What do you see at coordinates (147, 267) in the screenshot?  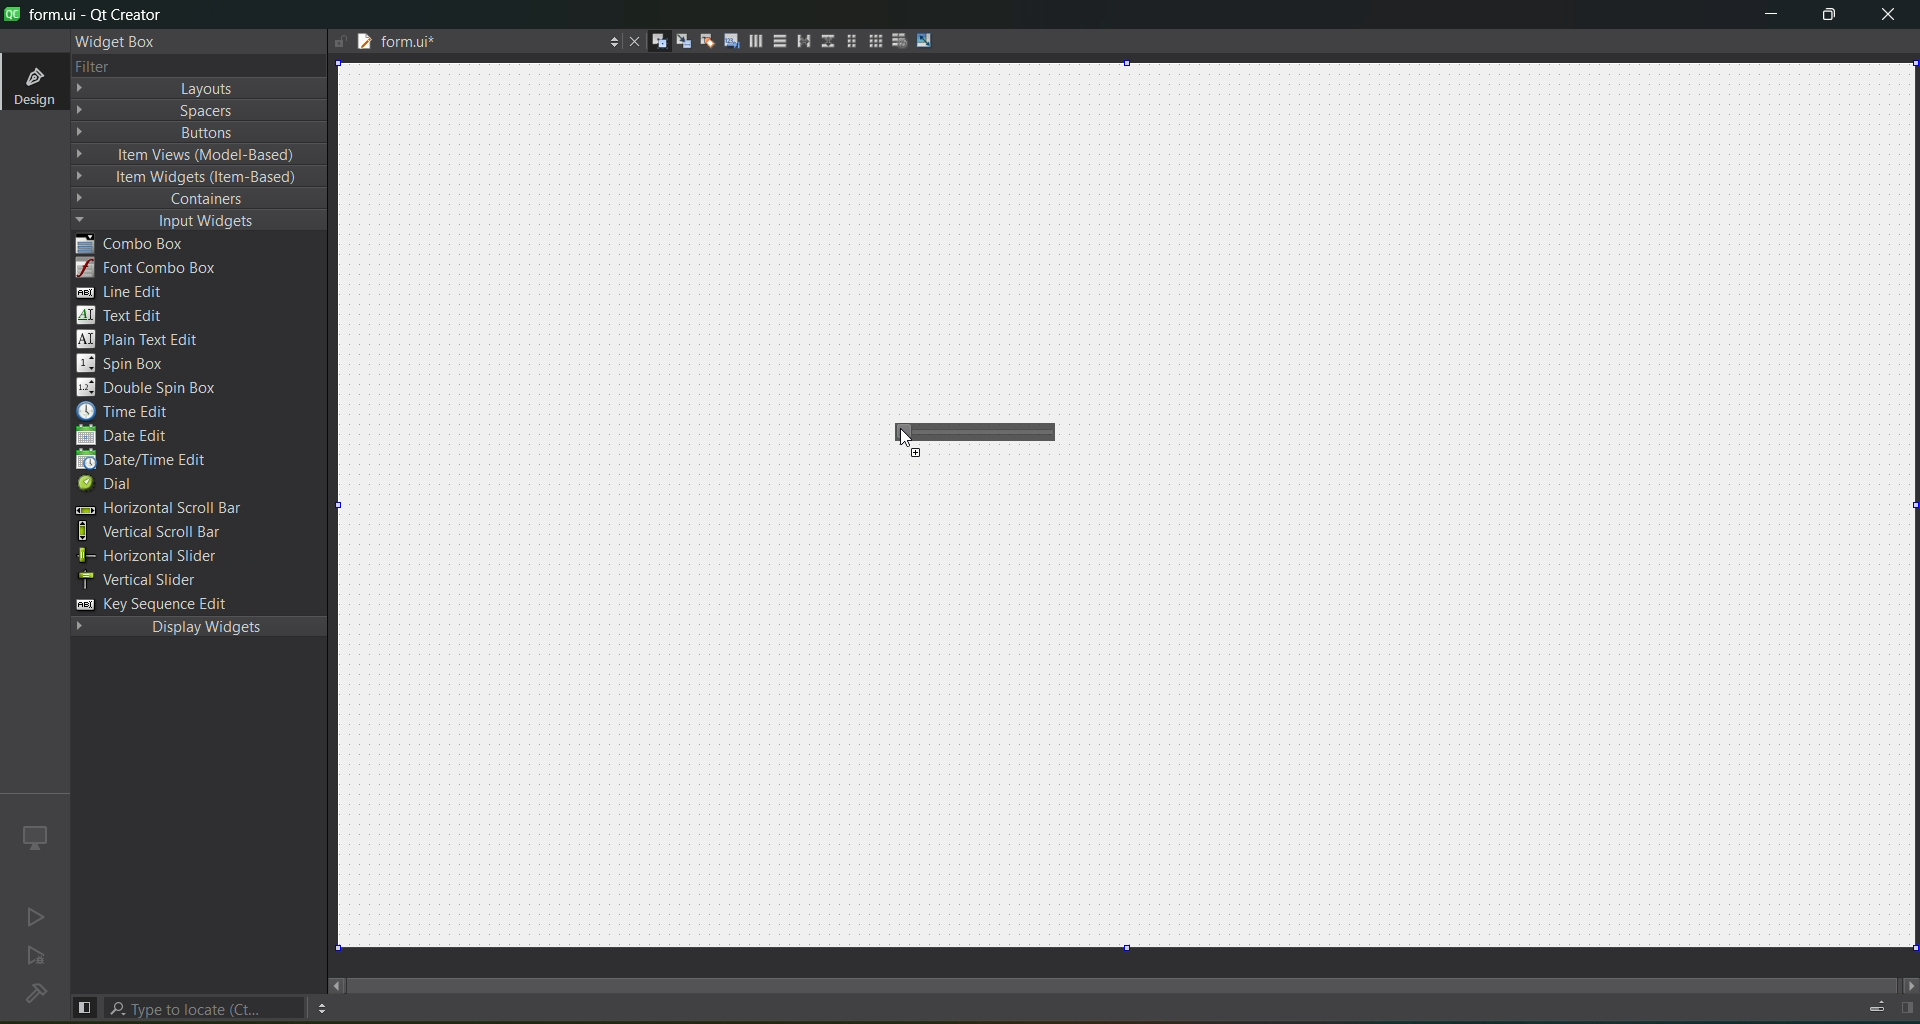 I see `font combo box` at bounding box center [147, 267].